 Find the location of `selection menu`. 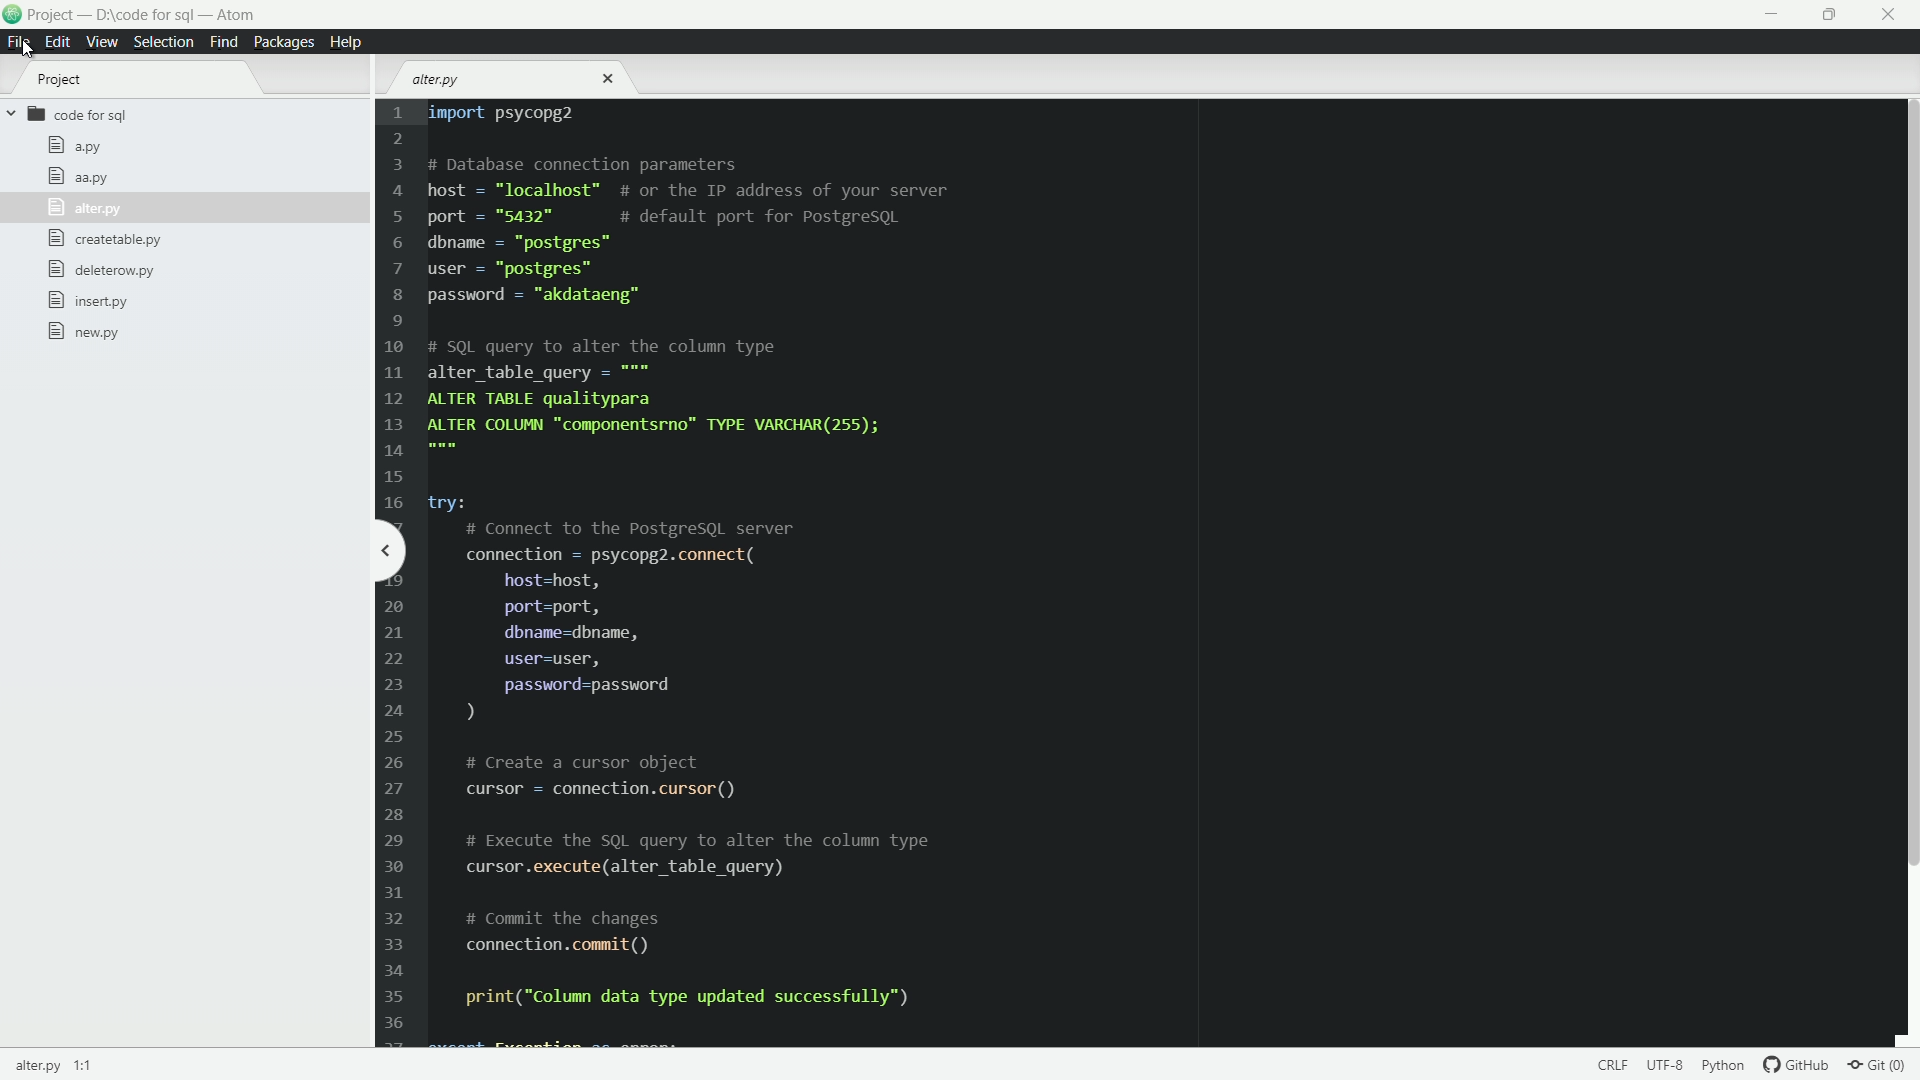

selection menu is located at coordinates (163, 43).